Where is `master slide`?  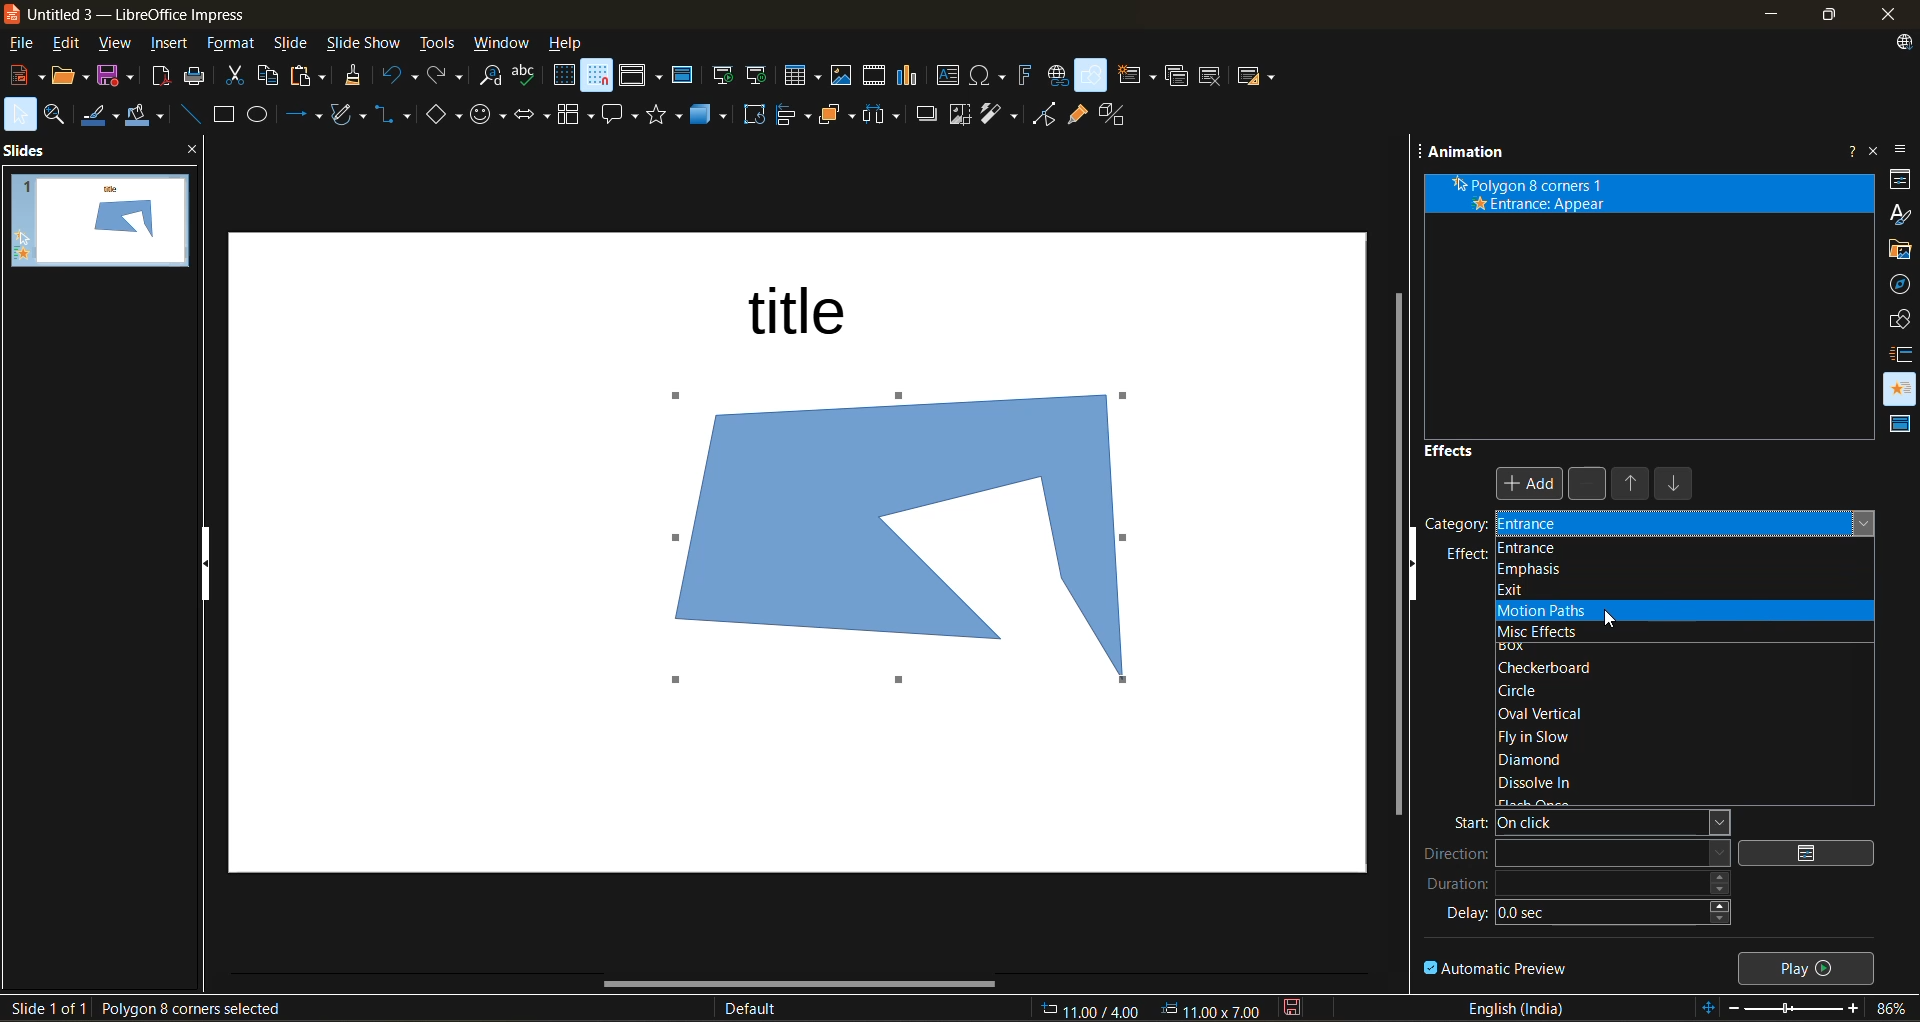
master slide is located at coordinates (682, 74).